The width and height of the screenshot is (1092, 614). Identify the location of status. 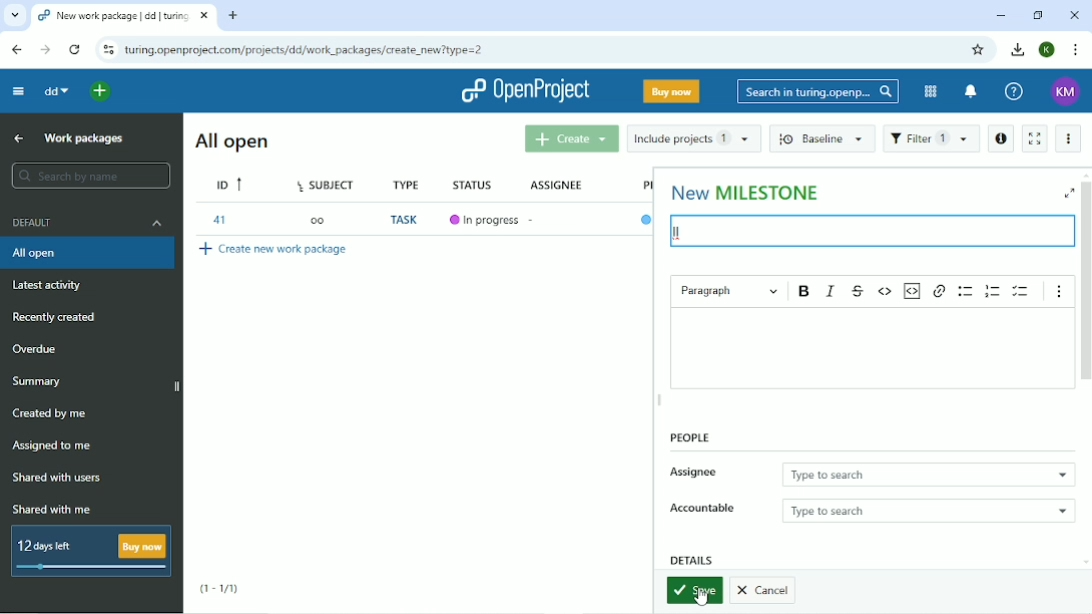
(476, 182).